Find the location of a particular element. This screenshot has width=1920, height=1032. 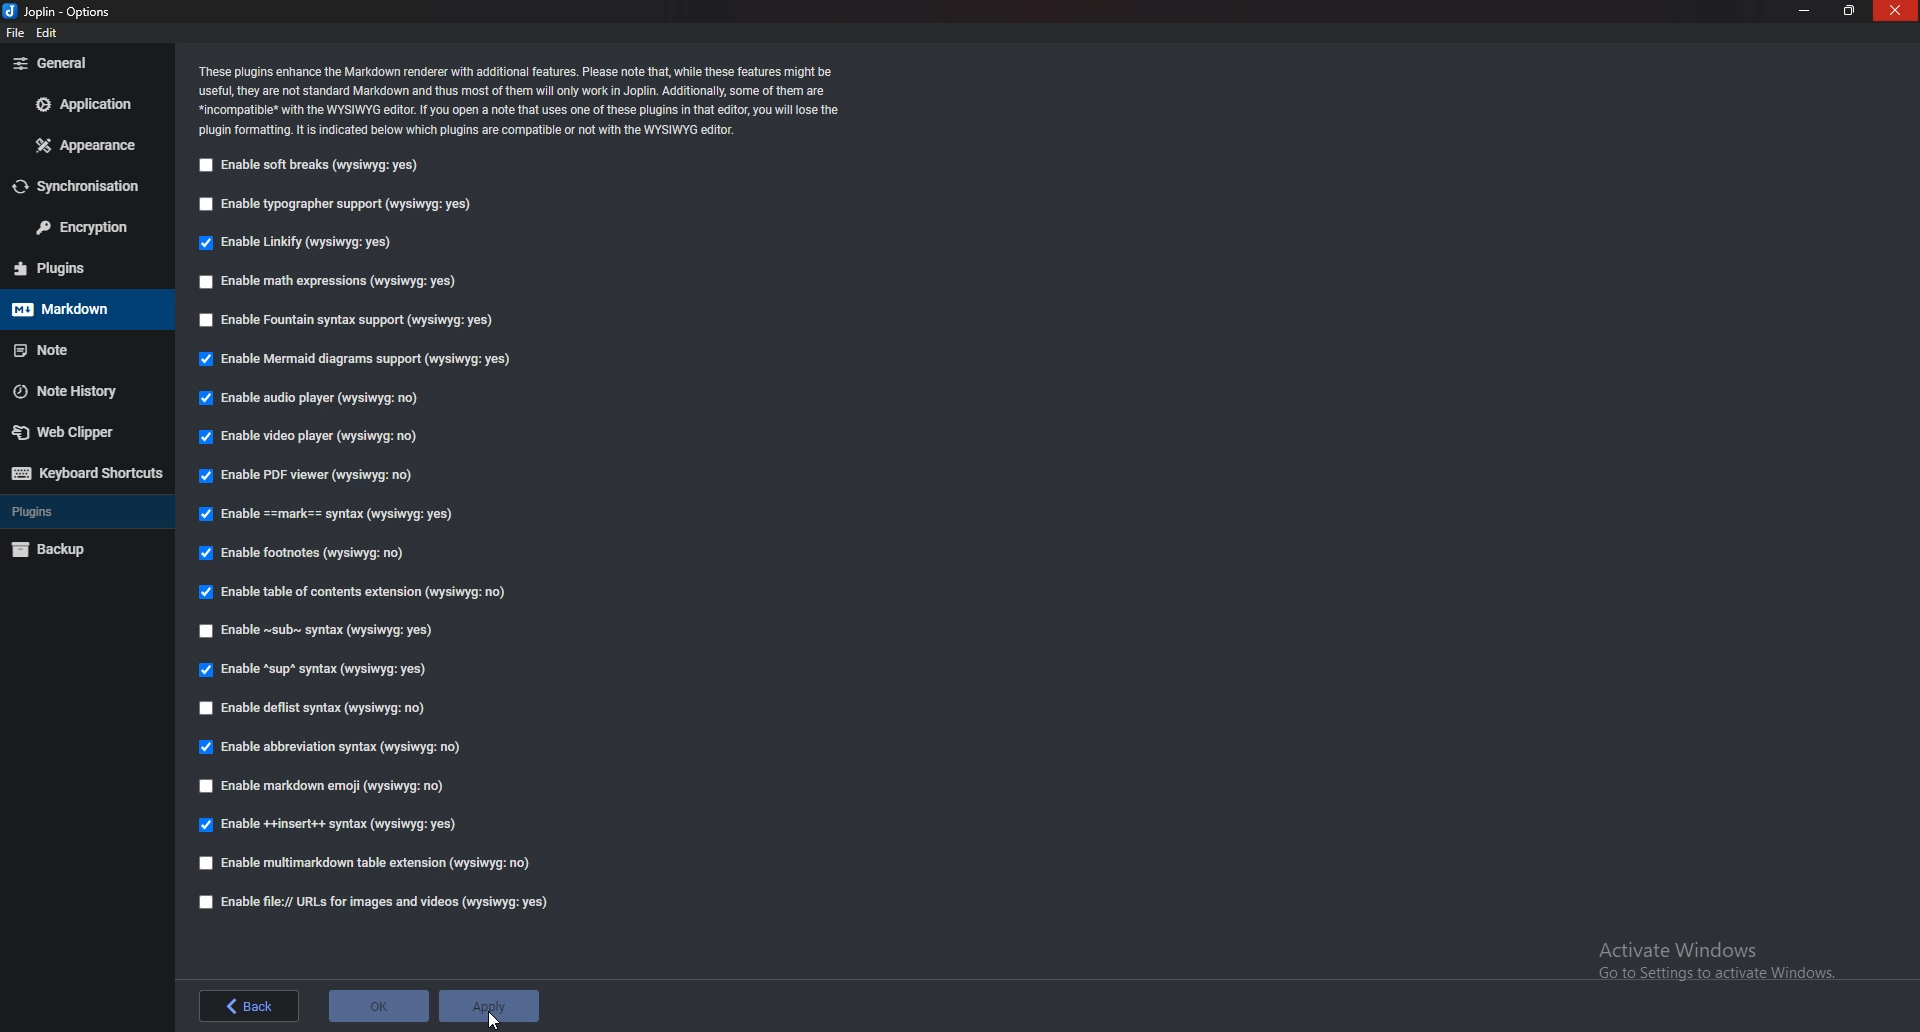

Encryption is located at coordinates (86, 227).